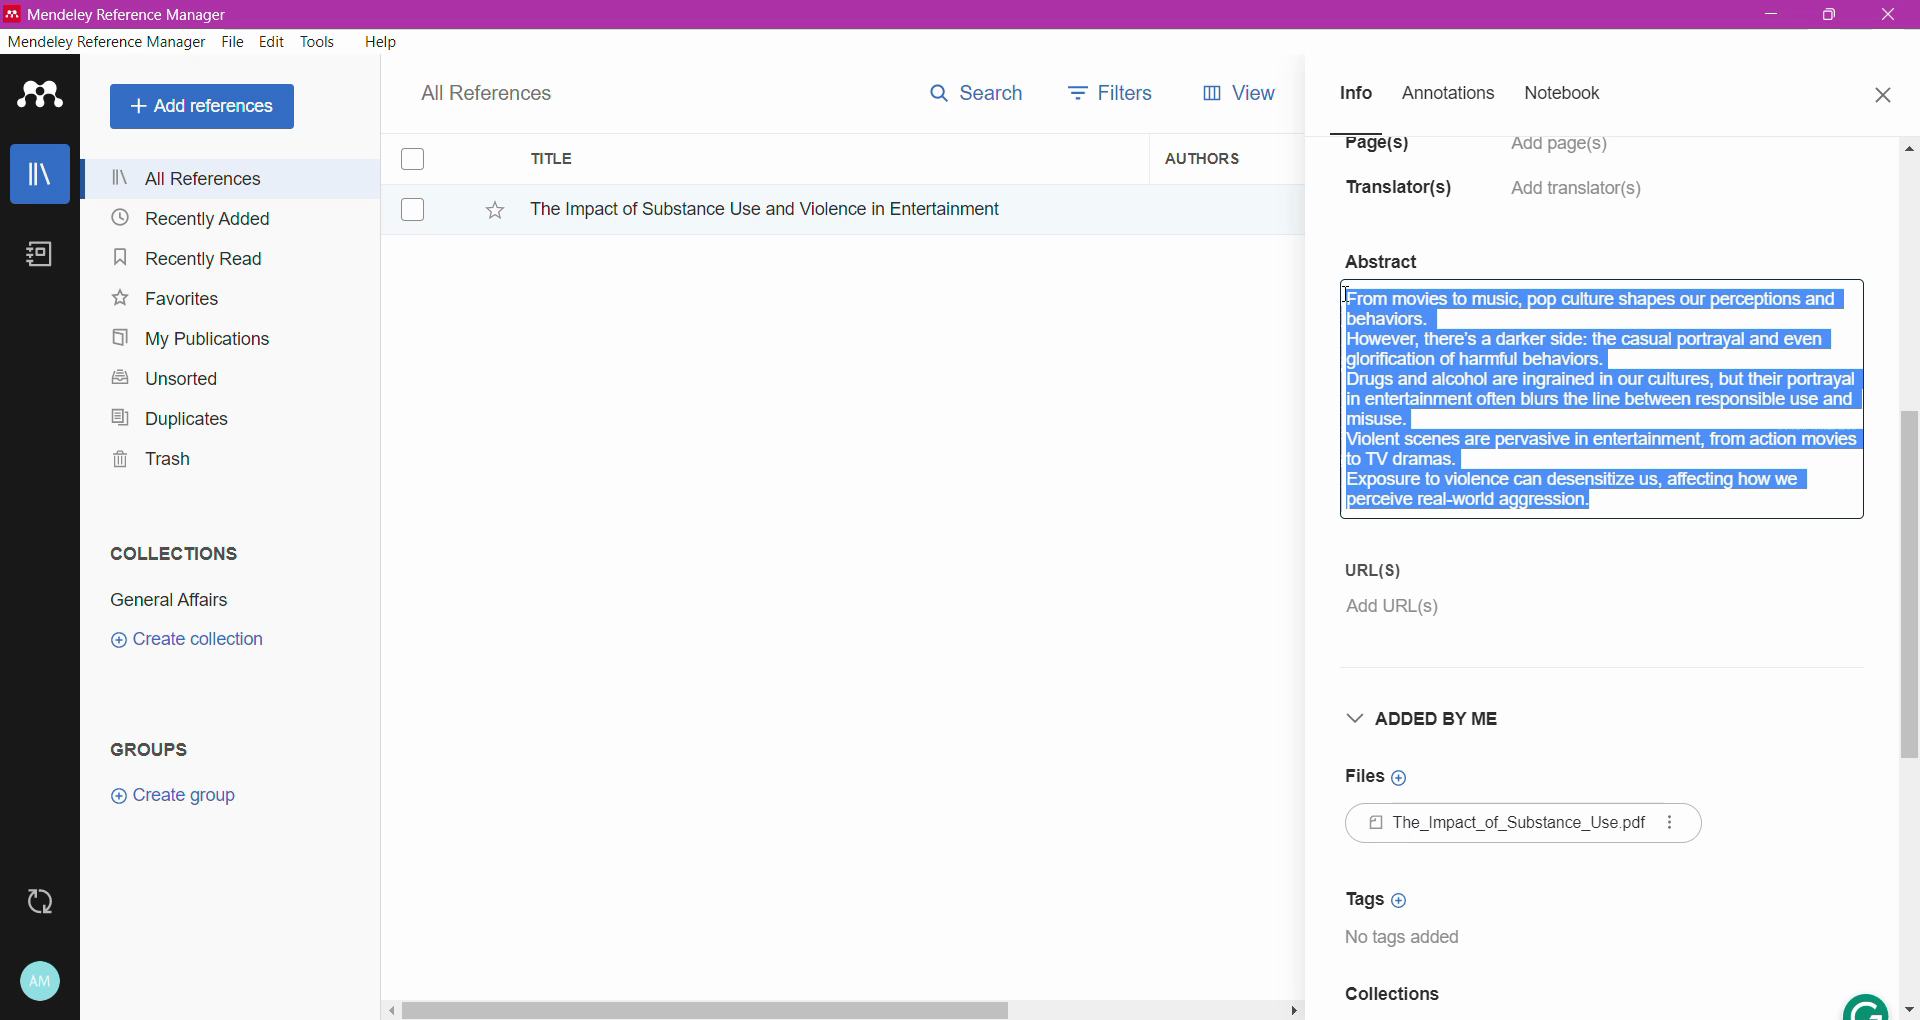  What do you see at coordinates (1431, 721) in the screenshot?
I see `Added By Me` at bounding box center [1431, 721].